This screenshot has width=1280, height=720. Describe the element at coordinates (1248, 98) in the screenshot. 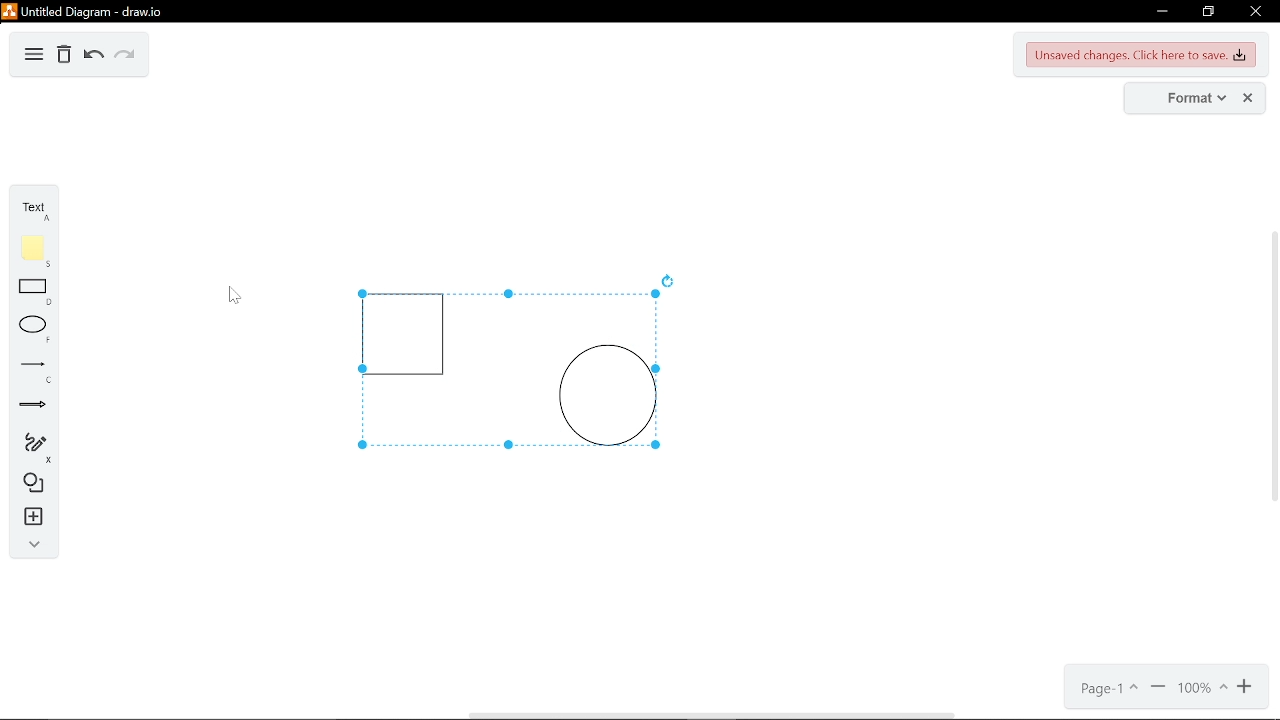

I see `close` at that location.